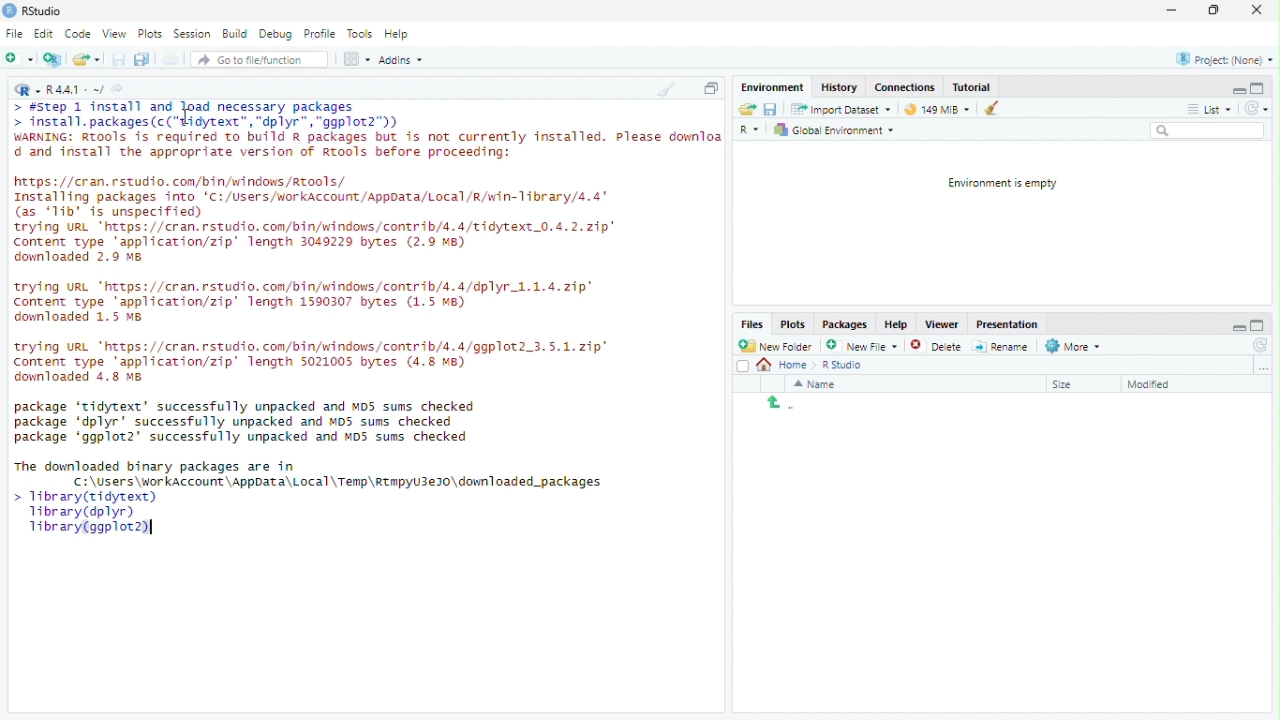 The height and width of the screenshot is (720, 1280). What do you see at coordinates (987, 108) in the screenshot?
I see `Clean` at bounding box center [987, 108].